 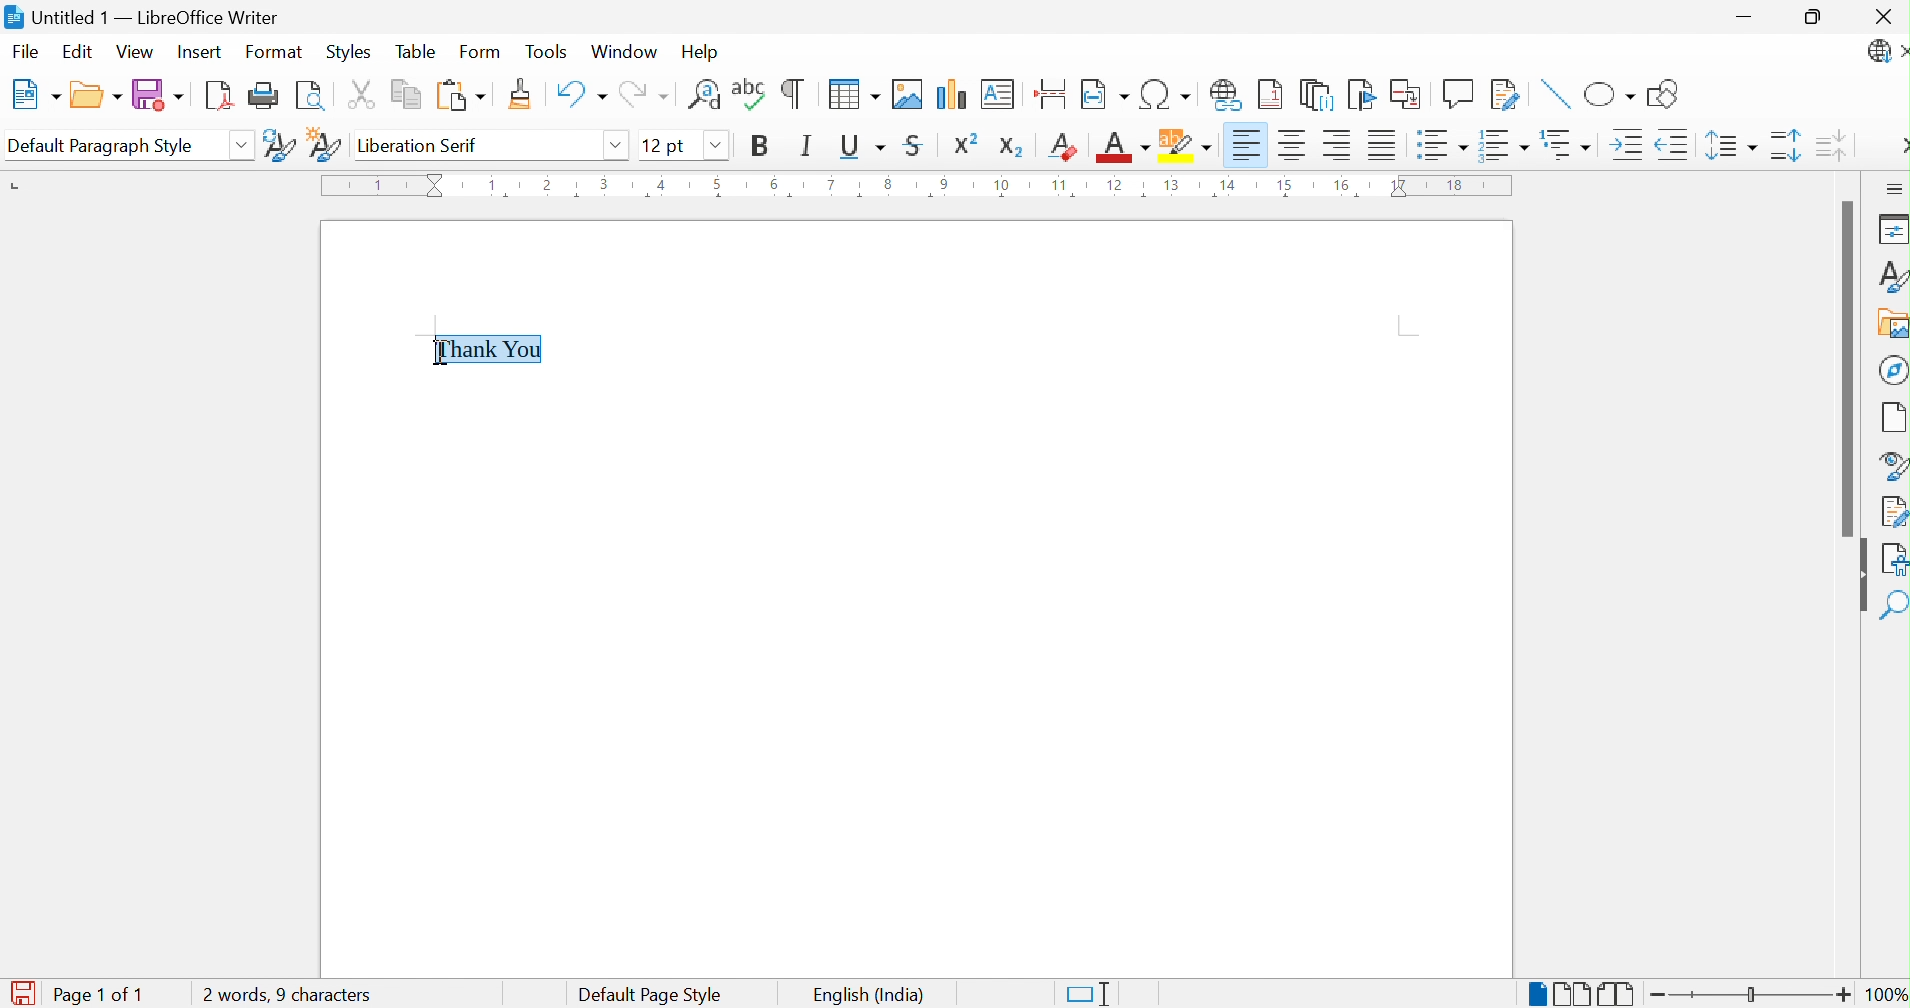 What do you see at coordinates (642, 94) in the screenshot?
I see `` at bounding box center [642, 94].